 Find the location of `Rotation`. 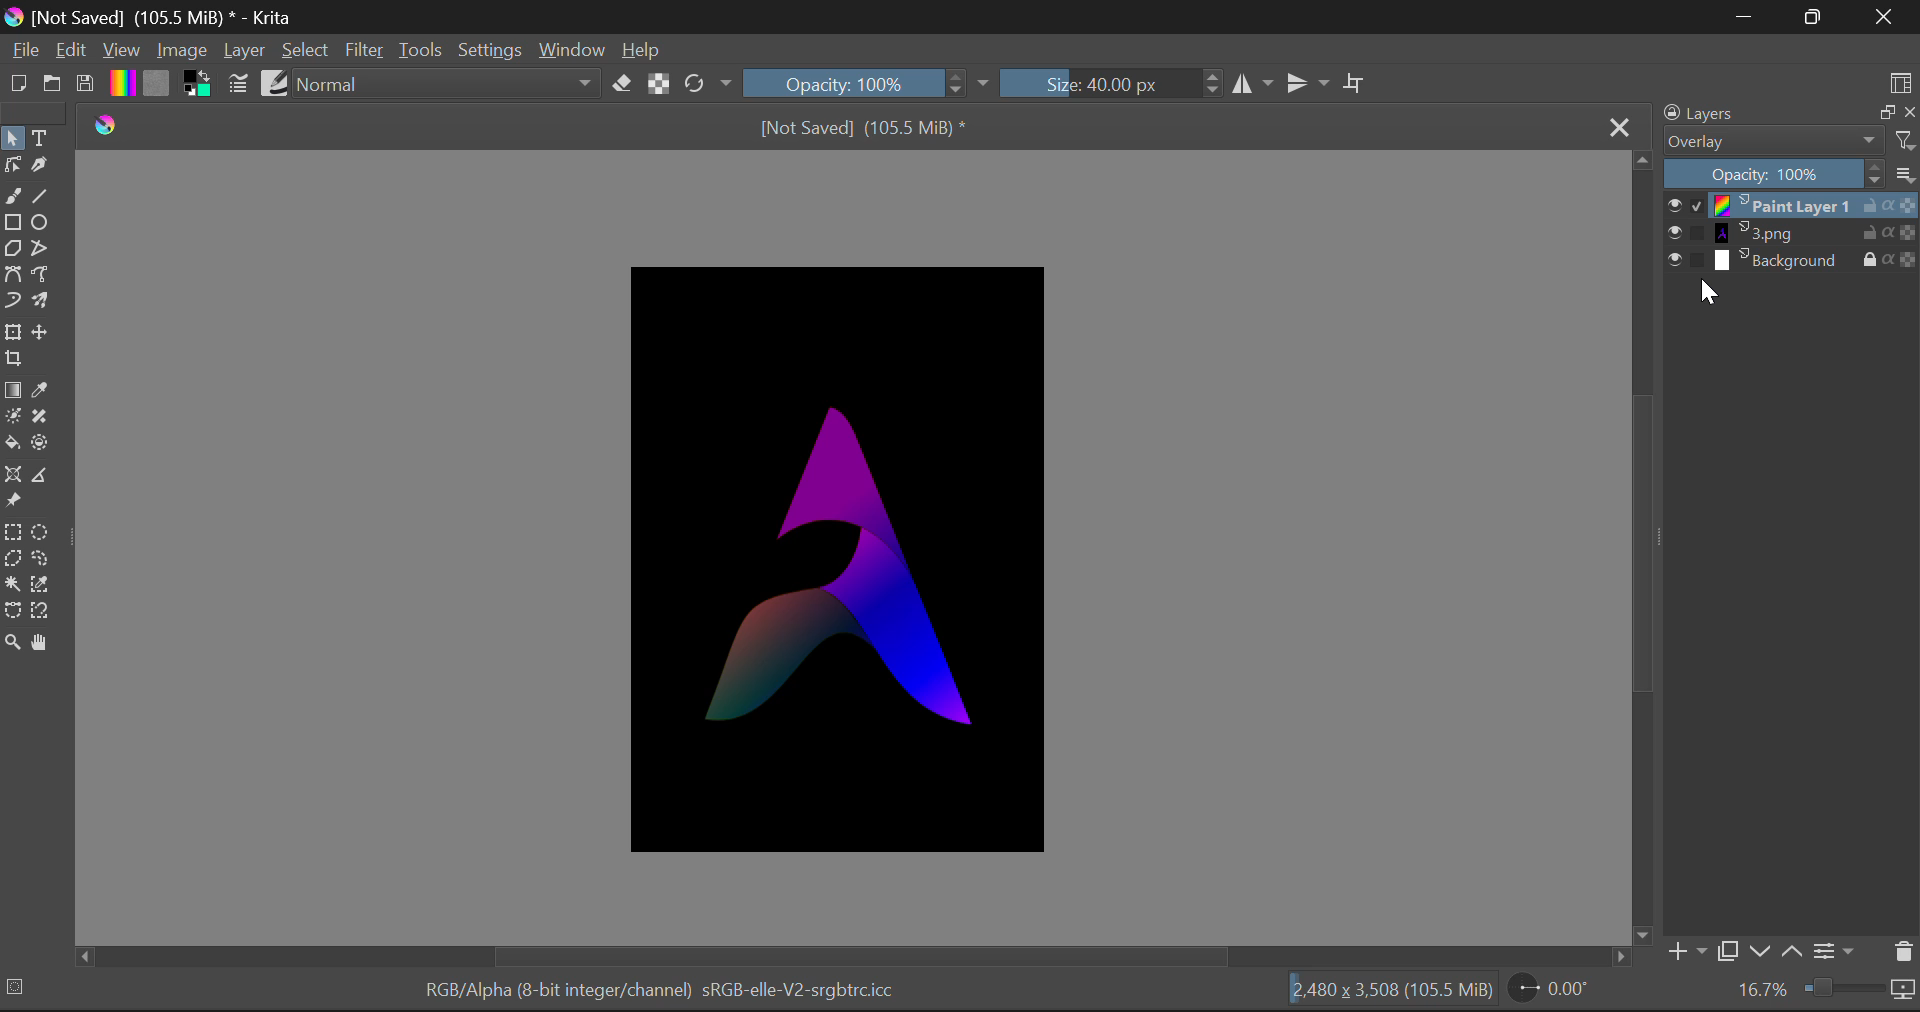

Rotation is located at coordinates (709, 83).